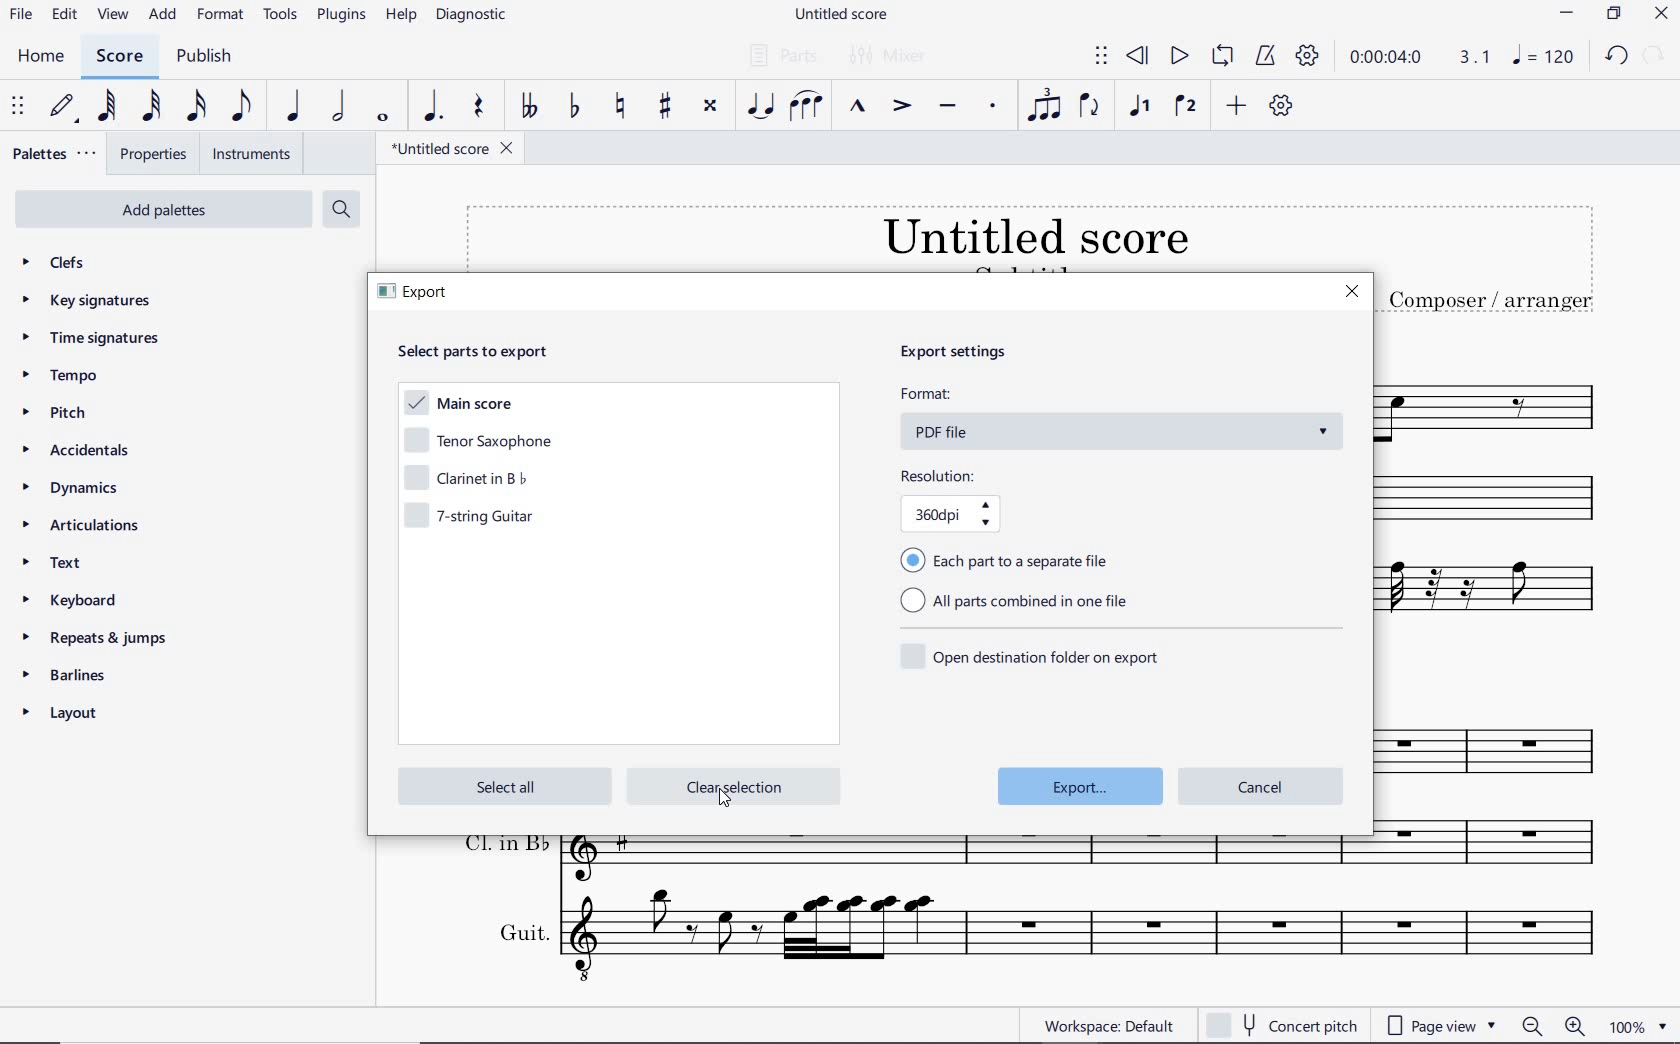 This screenshot has width=1680, height=1044. What do you see at coordinates (477, 443) in the screenshot?
I see `tenor saxophone` at bounding box center [477, 443].